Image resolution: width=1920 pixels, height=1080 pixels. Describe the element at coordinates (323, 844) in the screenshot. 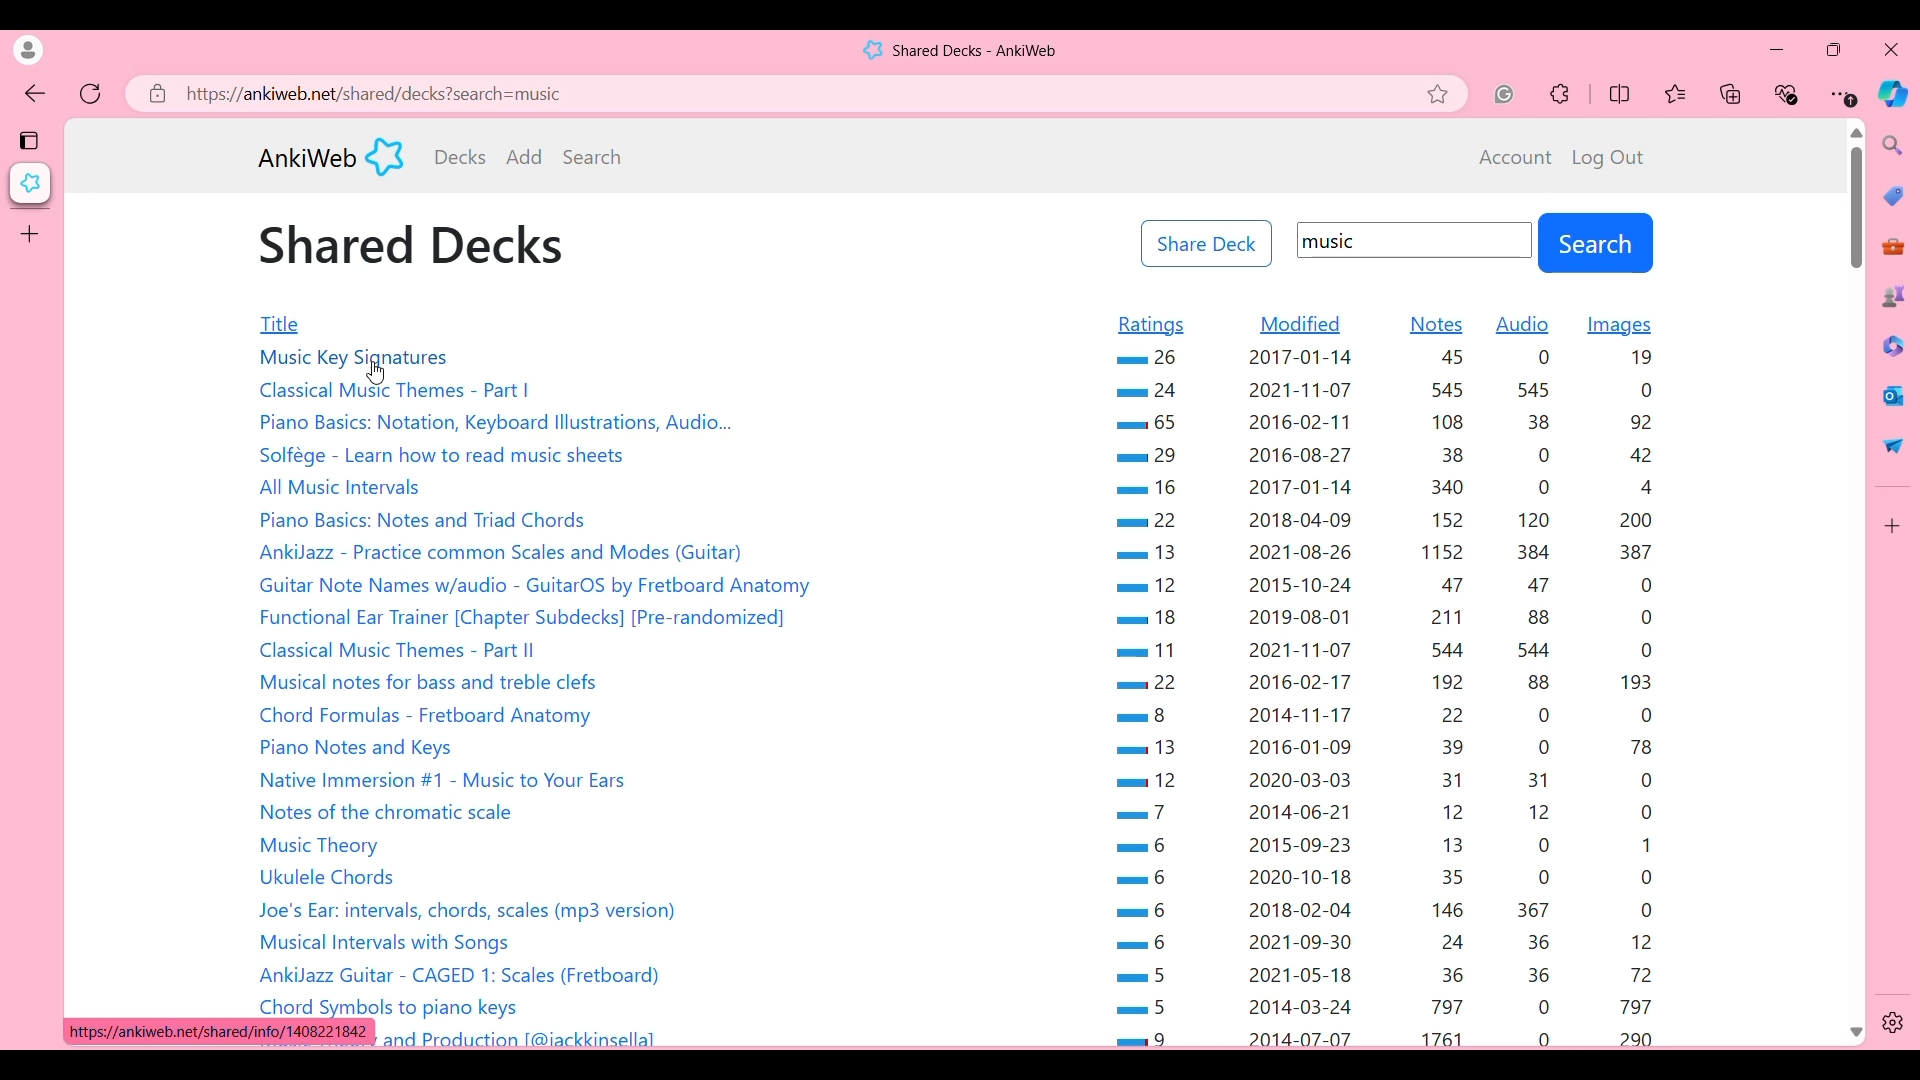

I see `Music Theory` at that location.